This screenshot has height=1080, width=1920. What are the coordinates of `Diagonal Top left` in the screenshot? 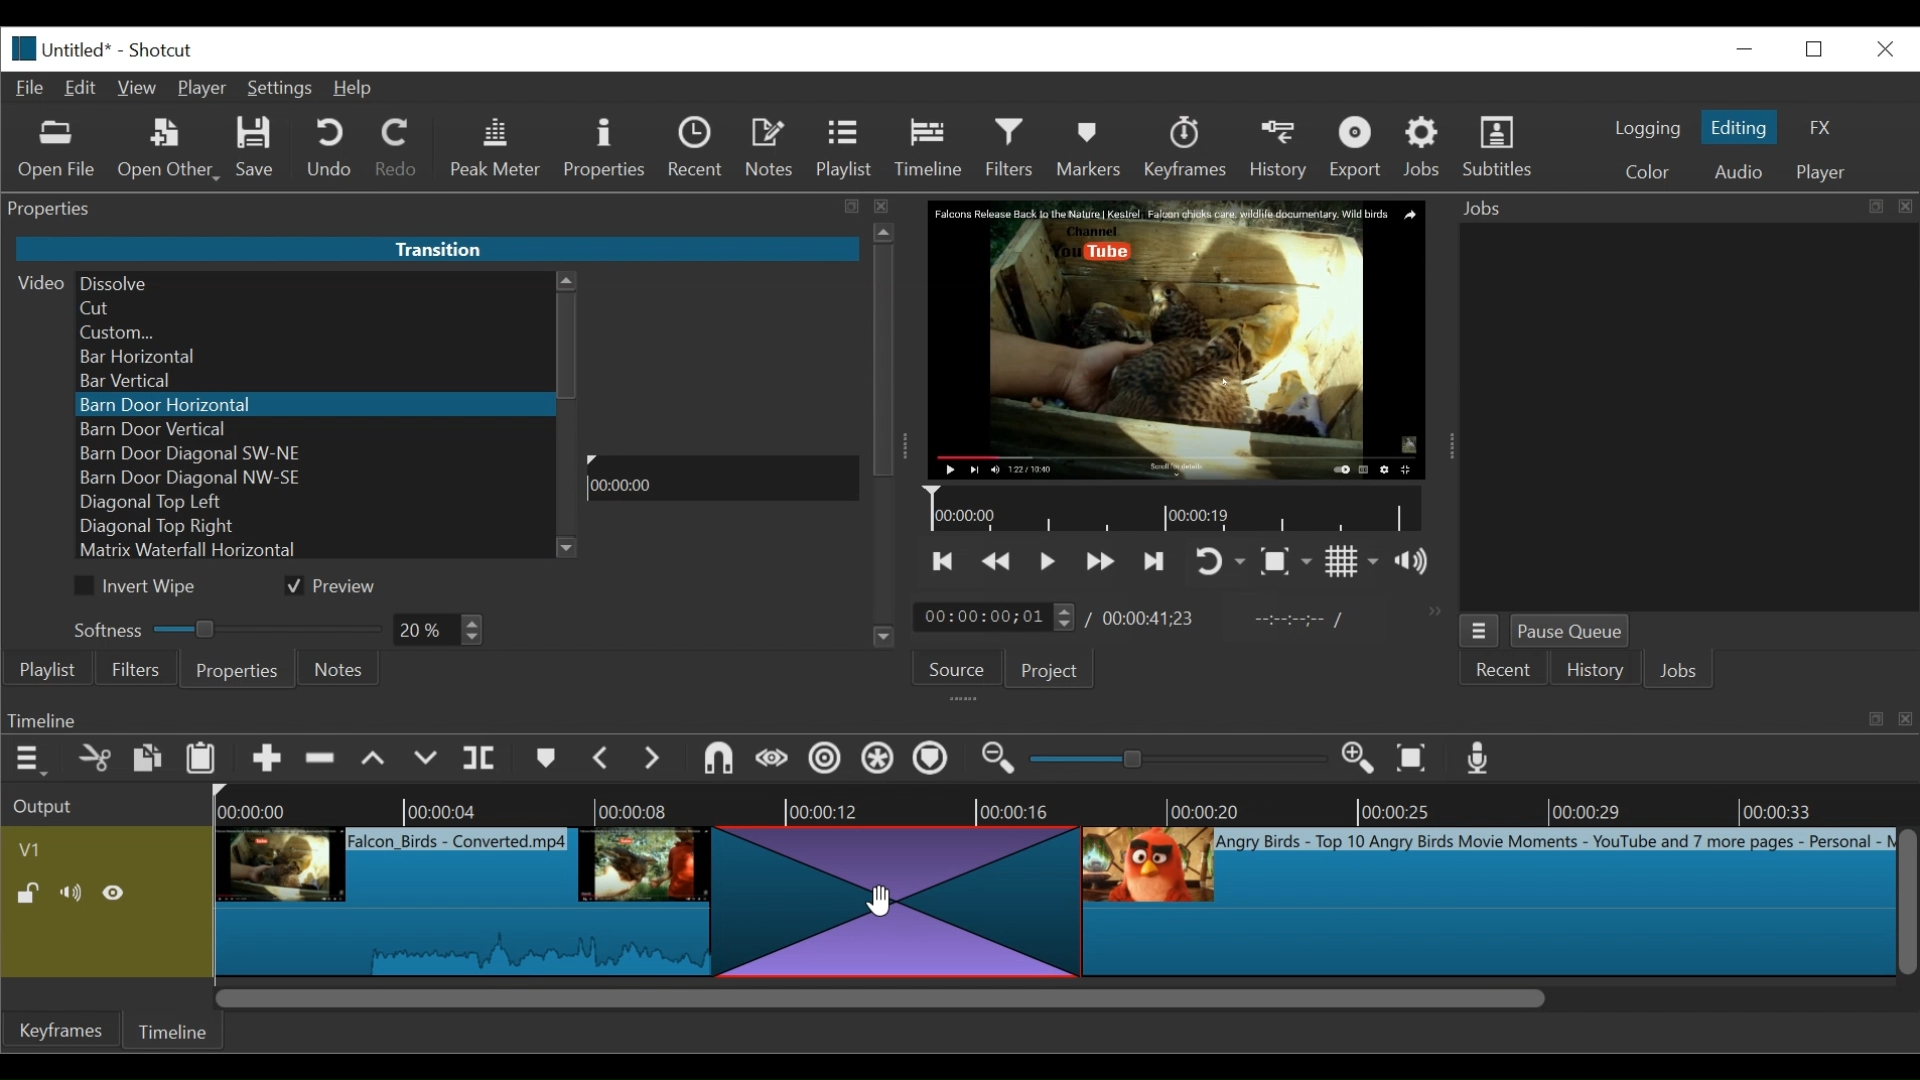 It's located at (315, 502).